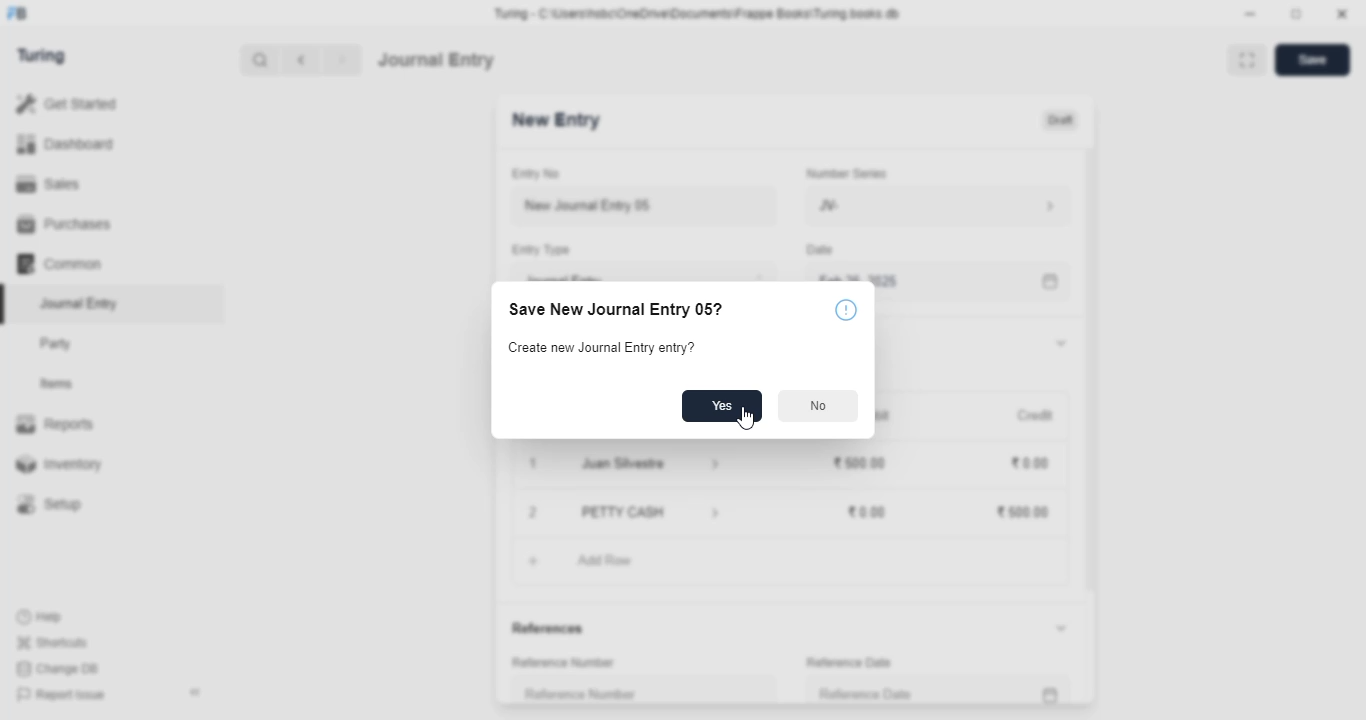 This screenshot has height=720, width=1366. I want to click on credit, so click(1037, 415).